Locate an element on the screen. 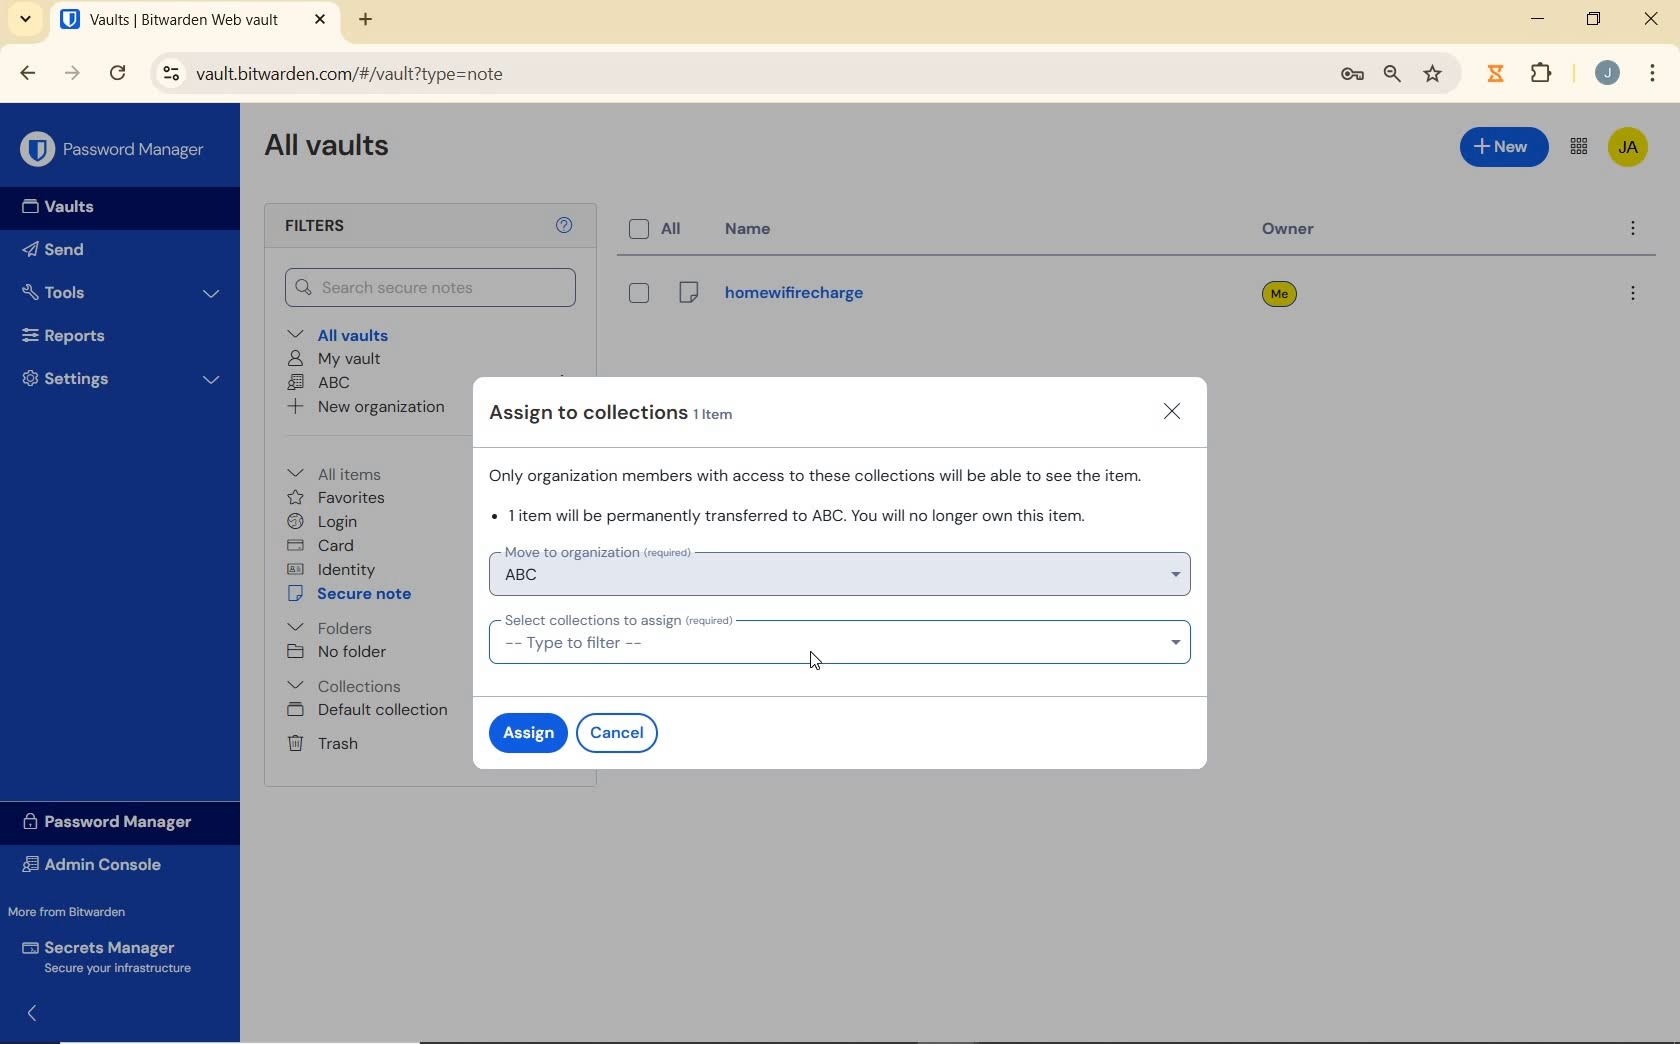  card is located at coordinates (324, 545).